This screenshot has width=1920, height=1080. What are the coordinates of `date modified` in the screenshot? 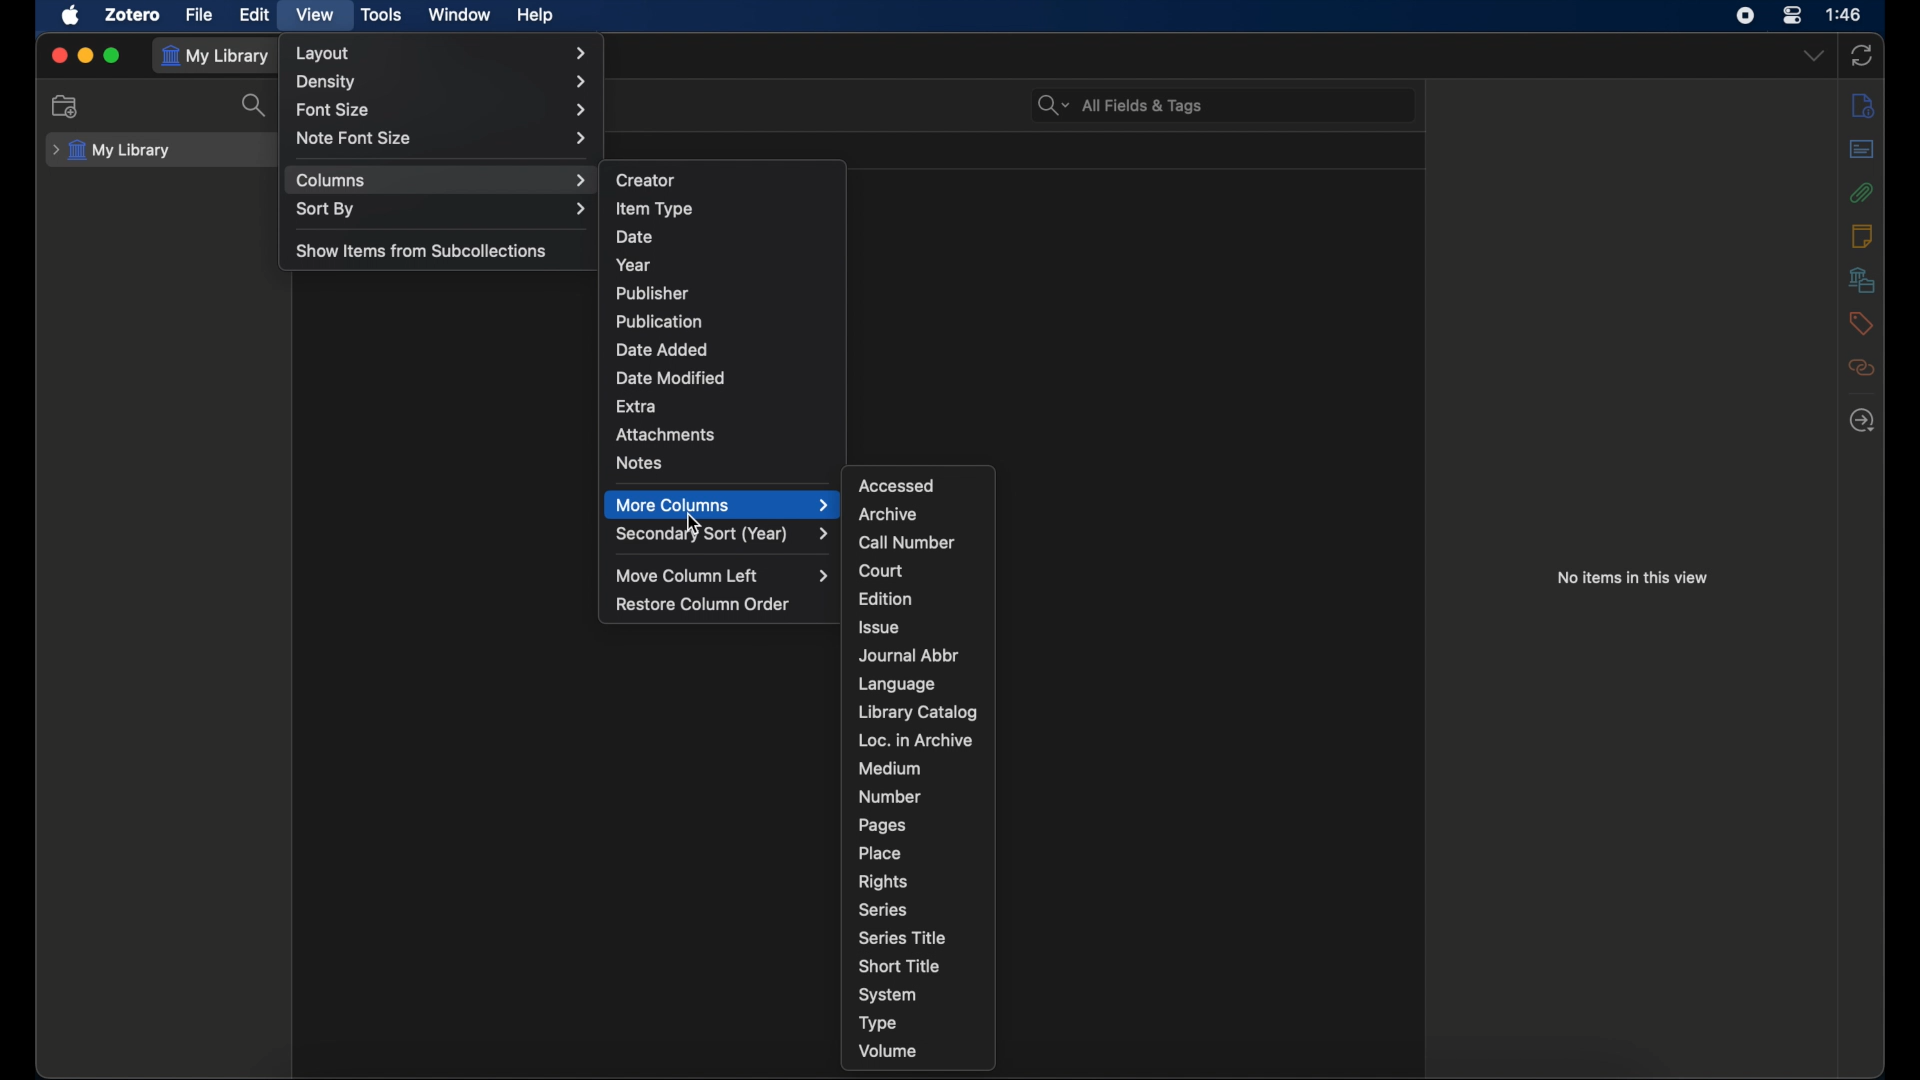 It's located at (670, 378).